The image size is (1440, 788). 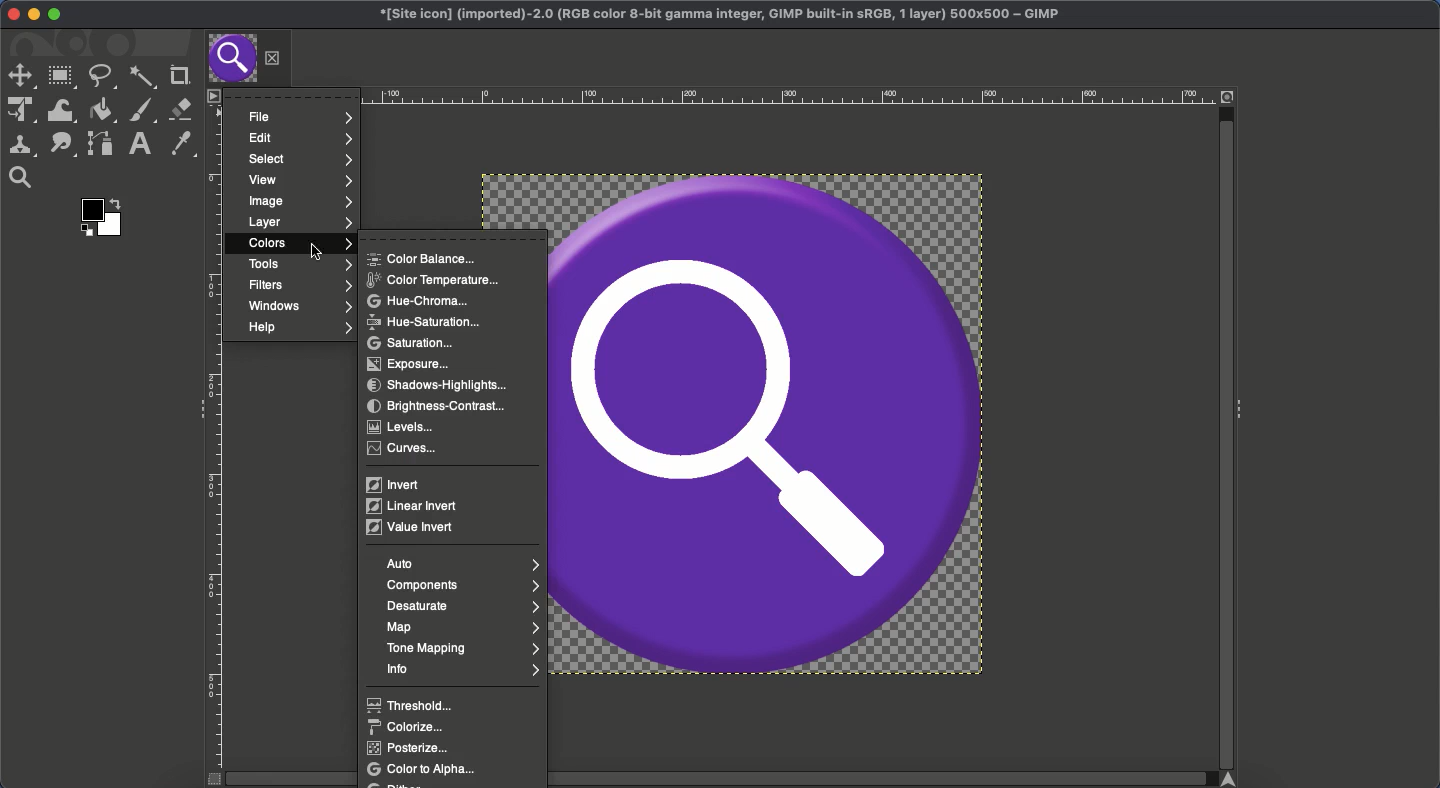 What do you see at coordinates (1225, 428) in the screenshot?
I see `Scroll` at bounding box center [1225, 428].